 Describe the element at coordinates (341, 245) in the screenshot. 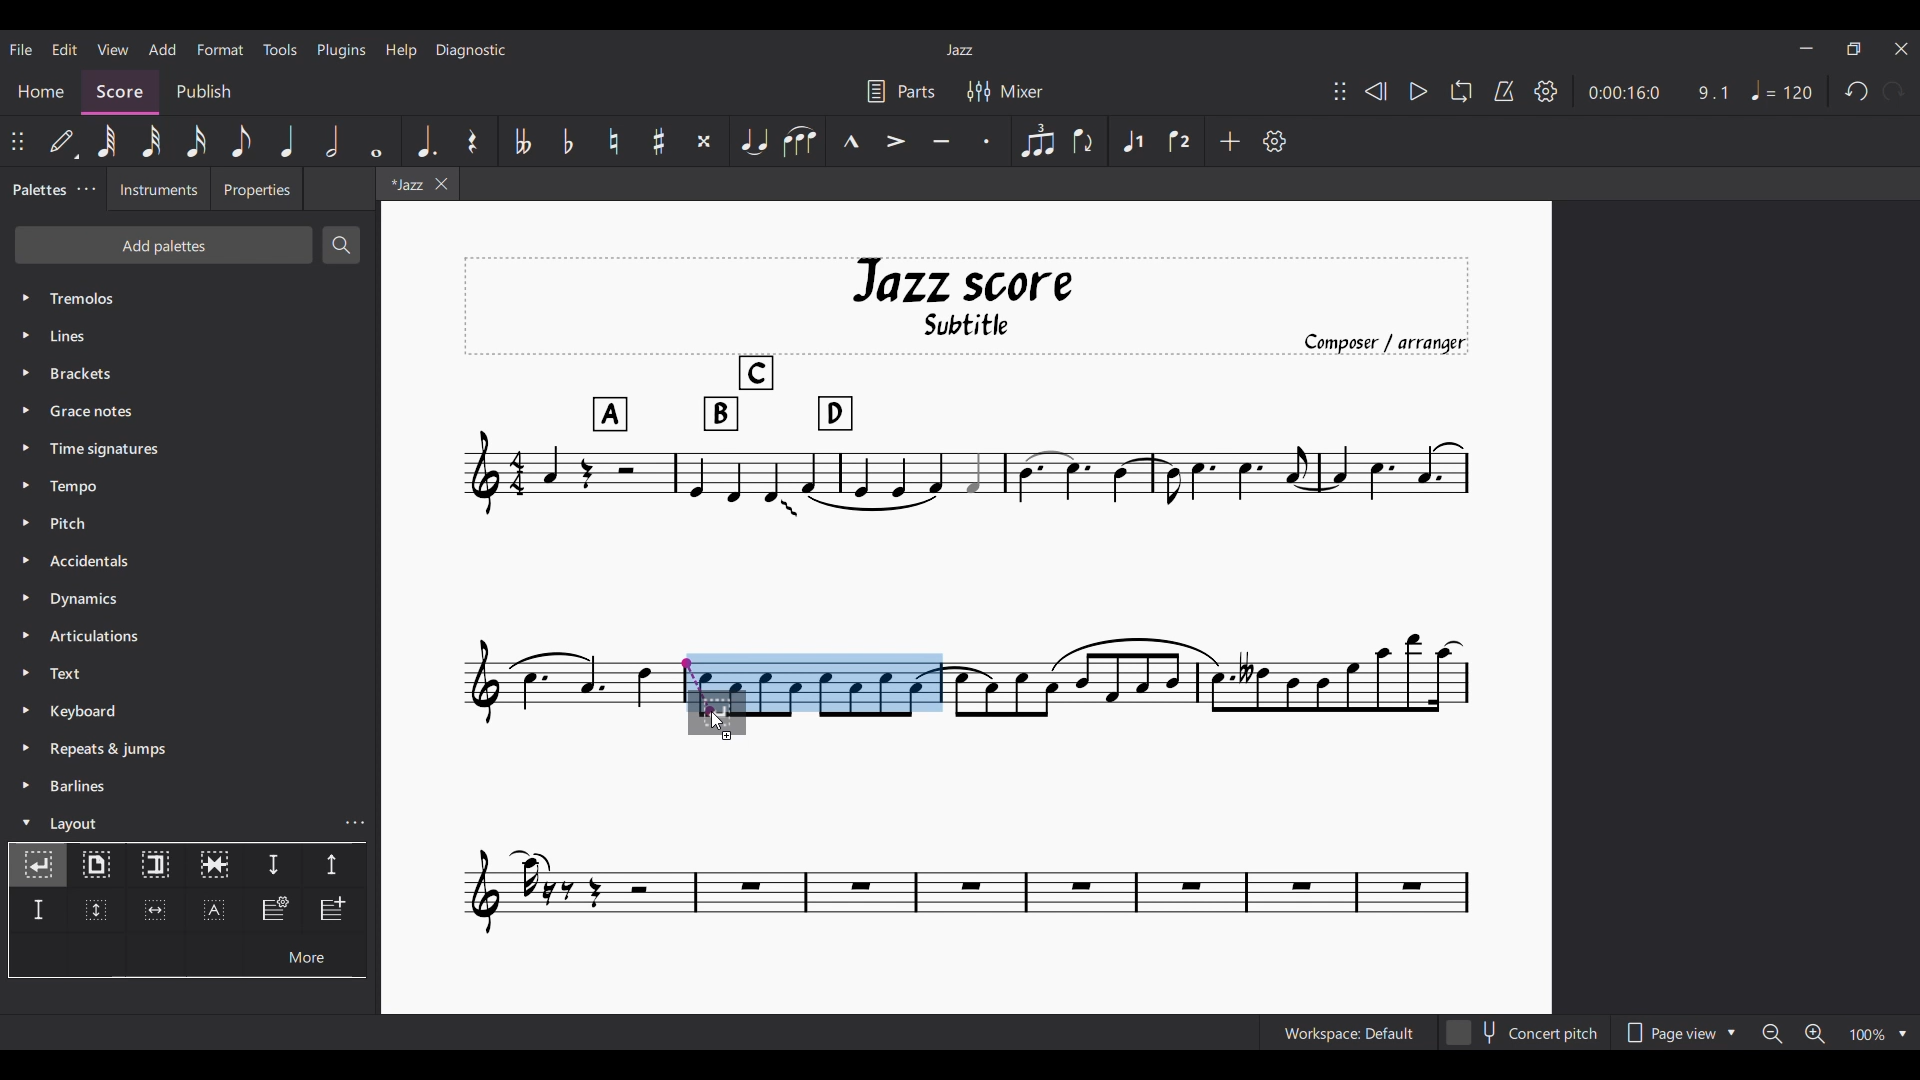

I see `Search` at that location.